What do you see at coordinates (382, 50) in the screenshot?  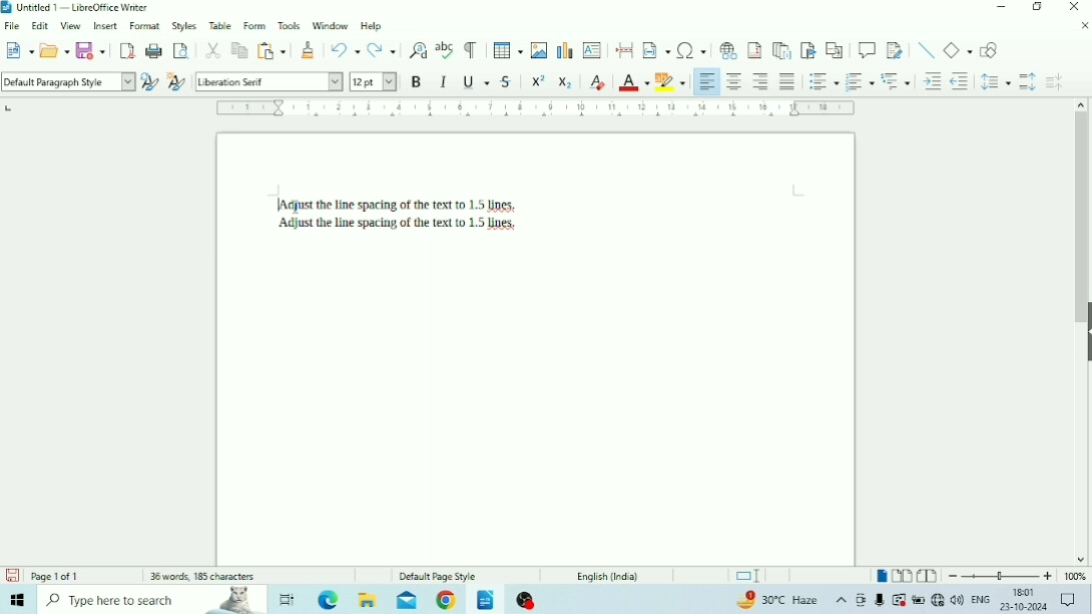 I see `Redo` at bounding box center [382, 50].